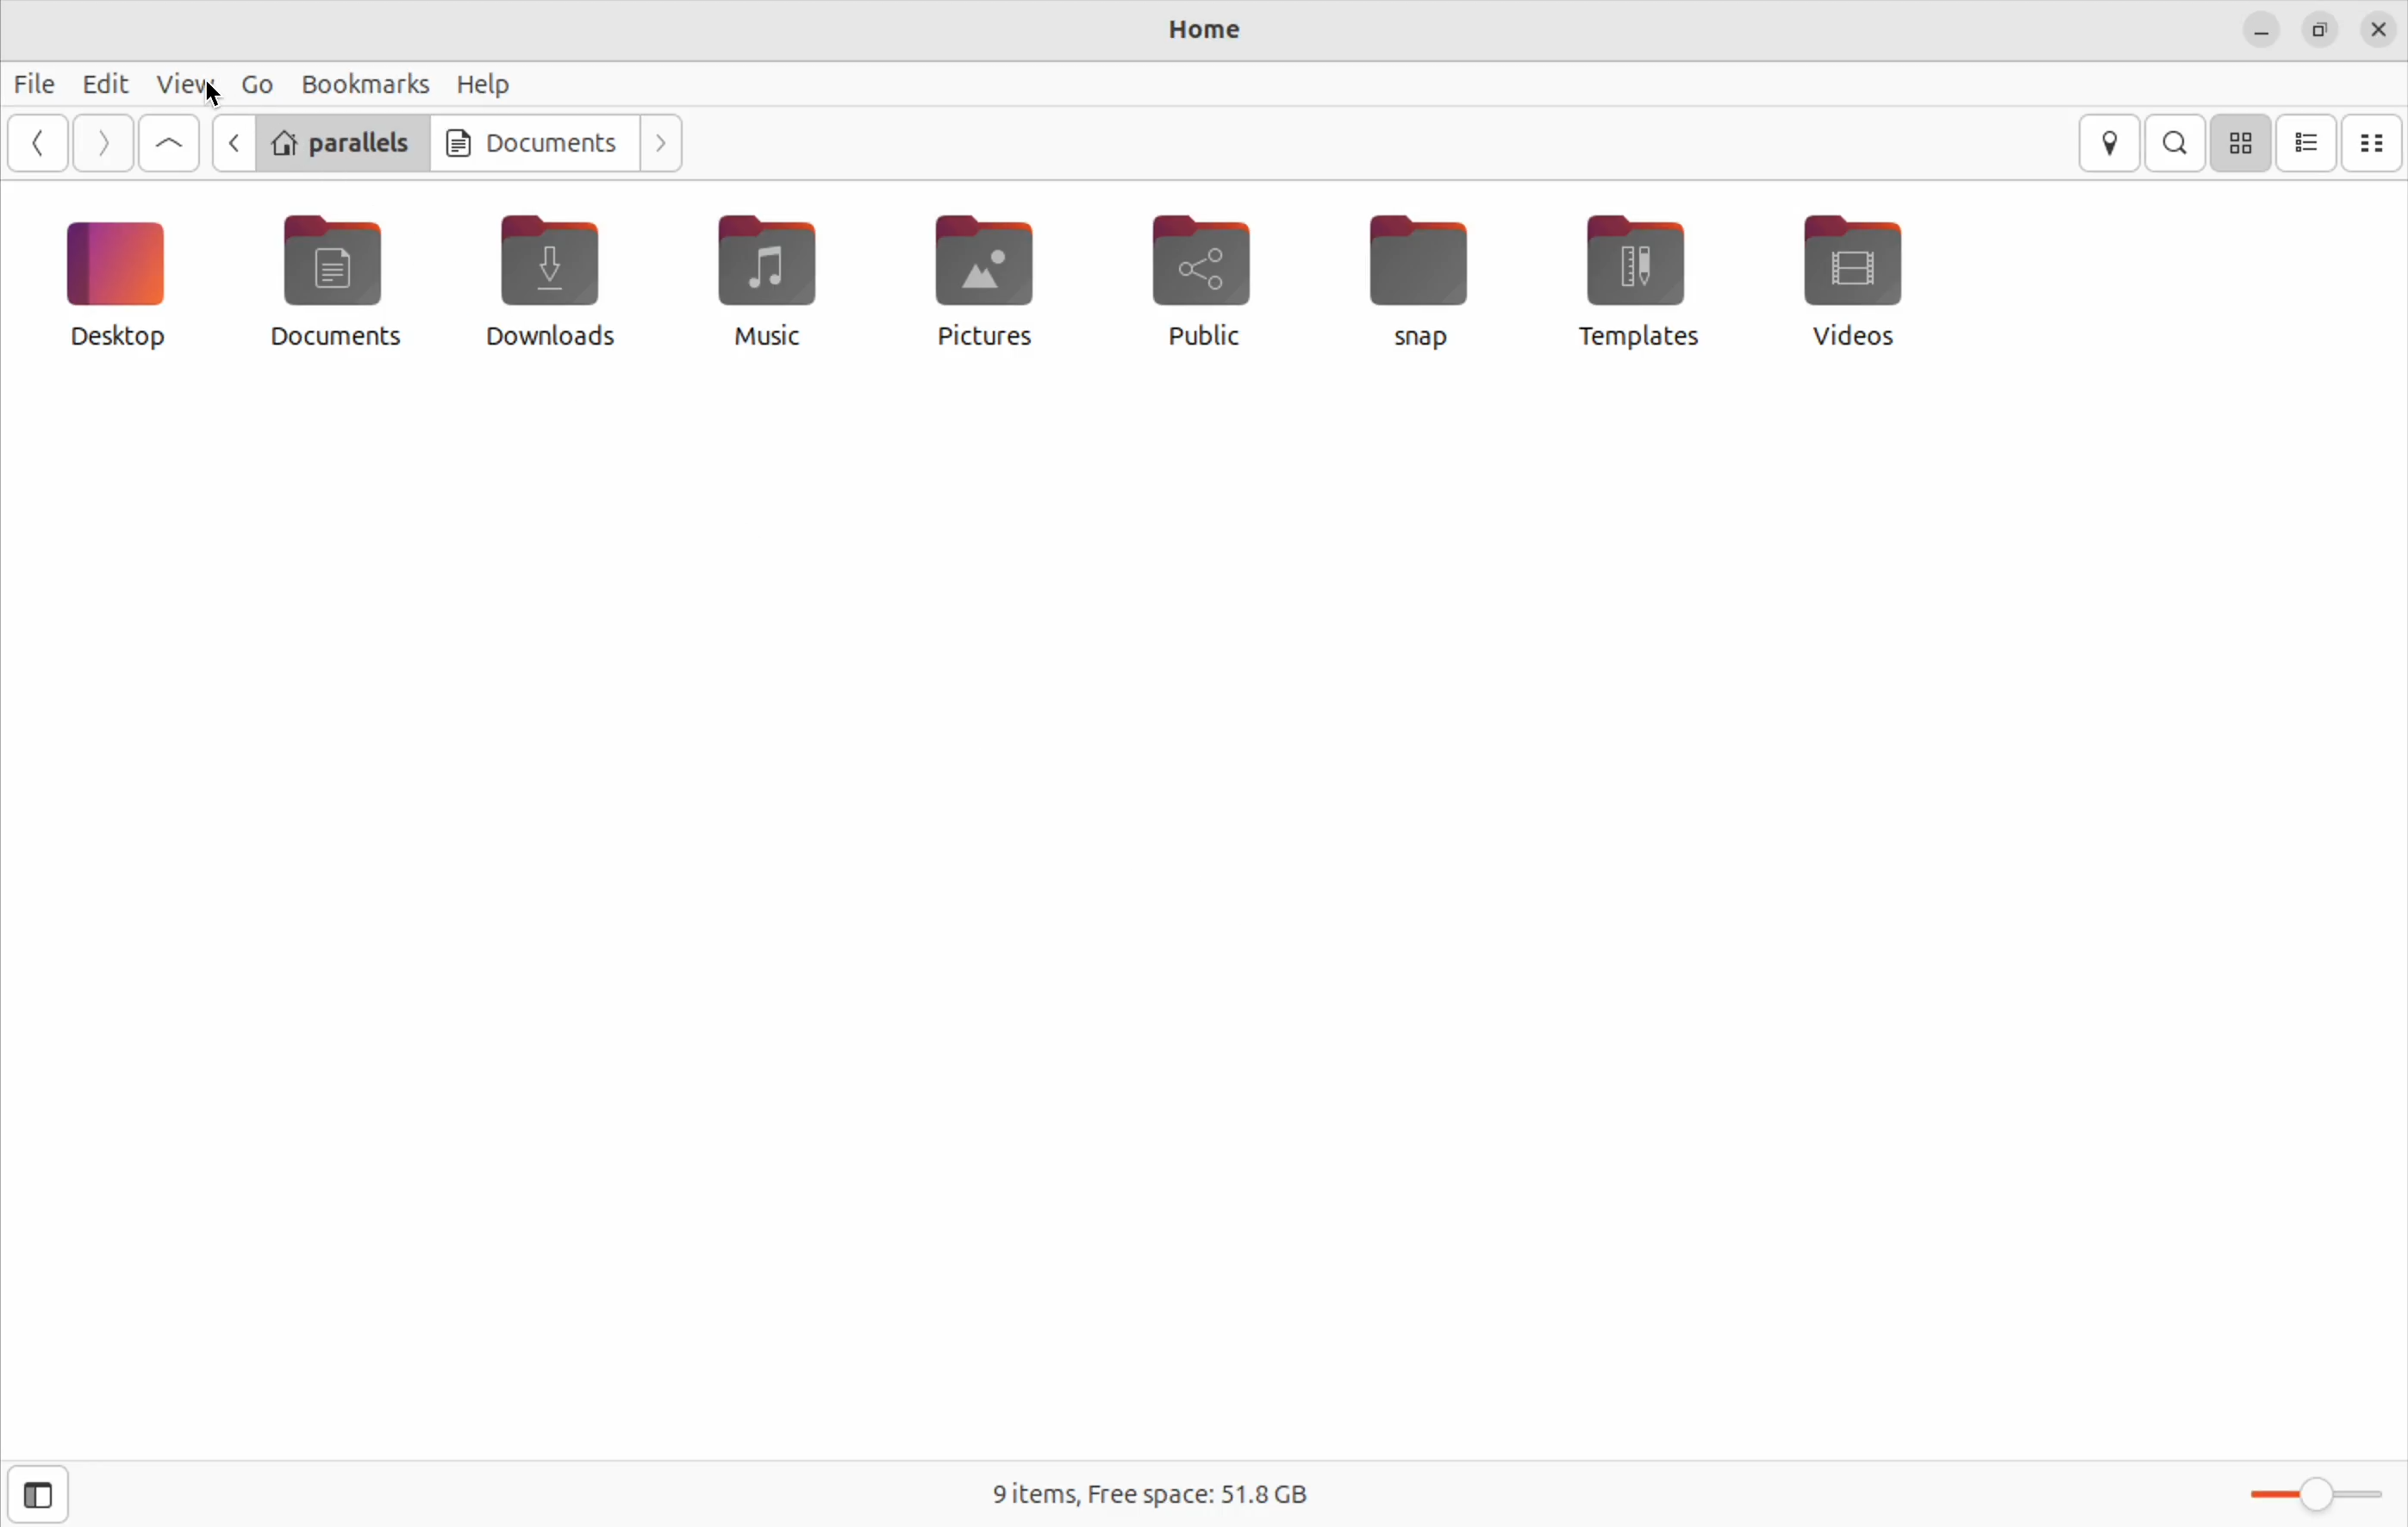  What do you see at coordinates (258, 87) in the screenshot?
I see `Go` at bounding box center [258, 87].